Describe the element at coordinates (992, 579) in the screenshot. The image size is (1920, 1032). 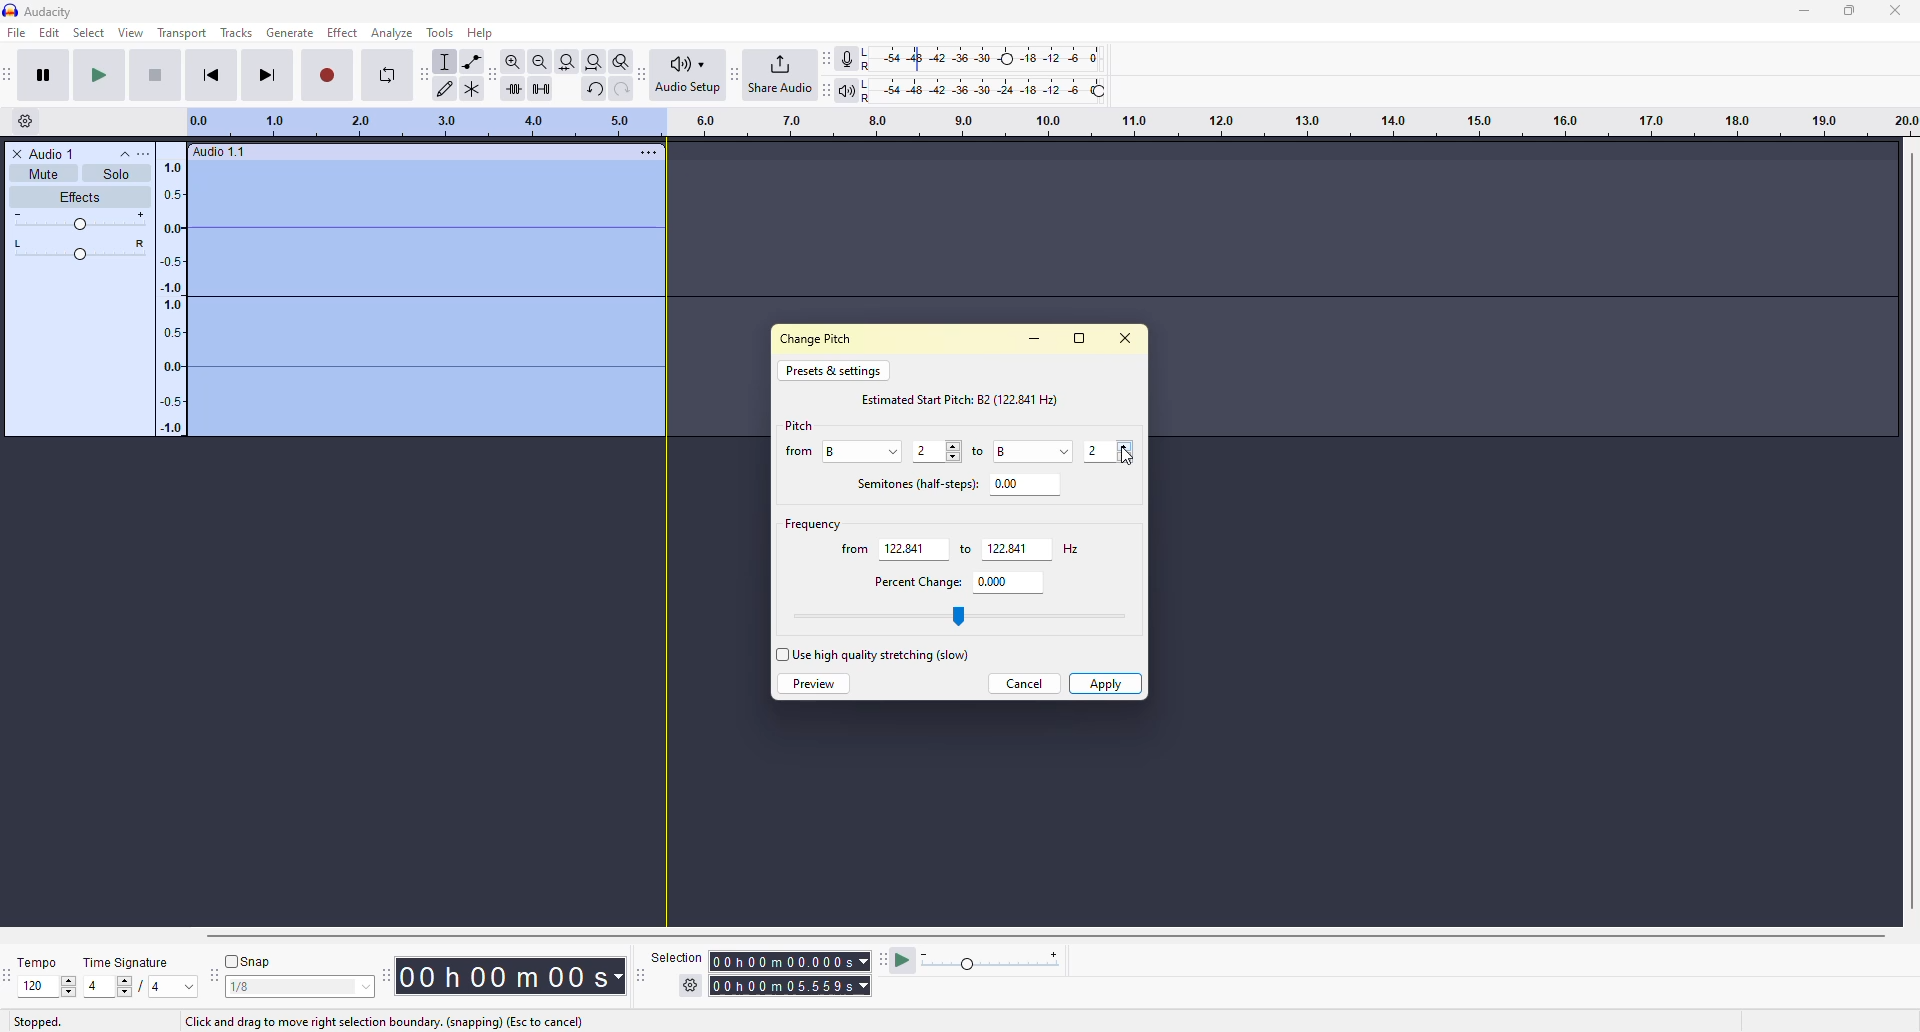
I see `value` at that location.